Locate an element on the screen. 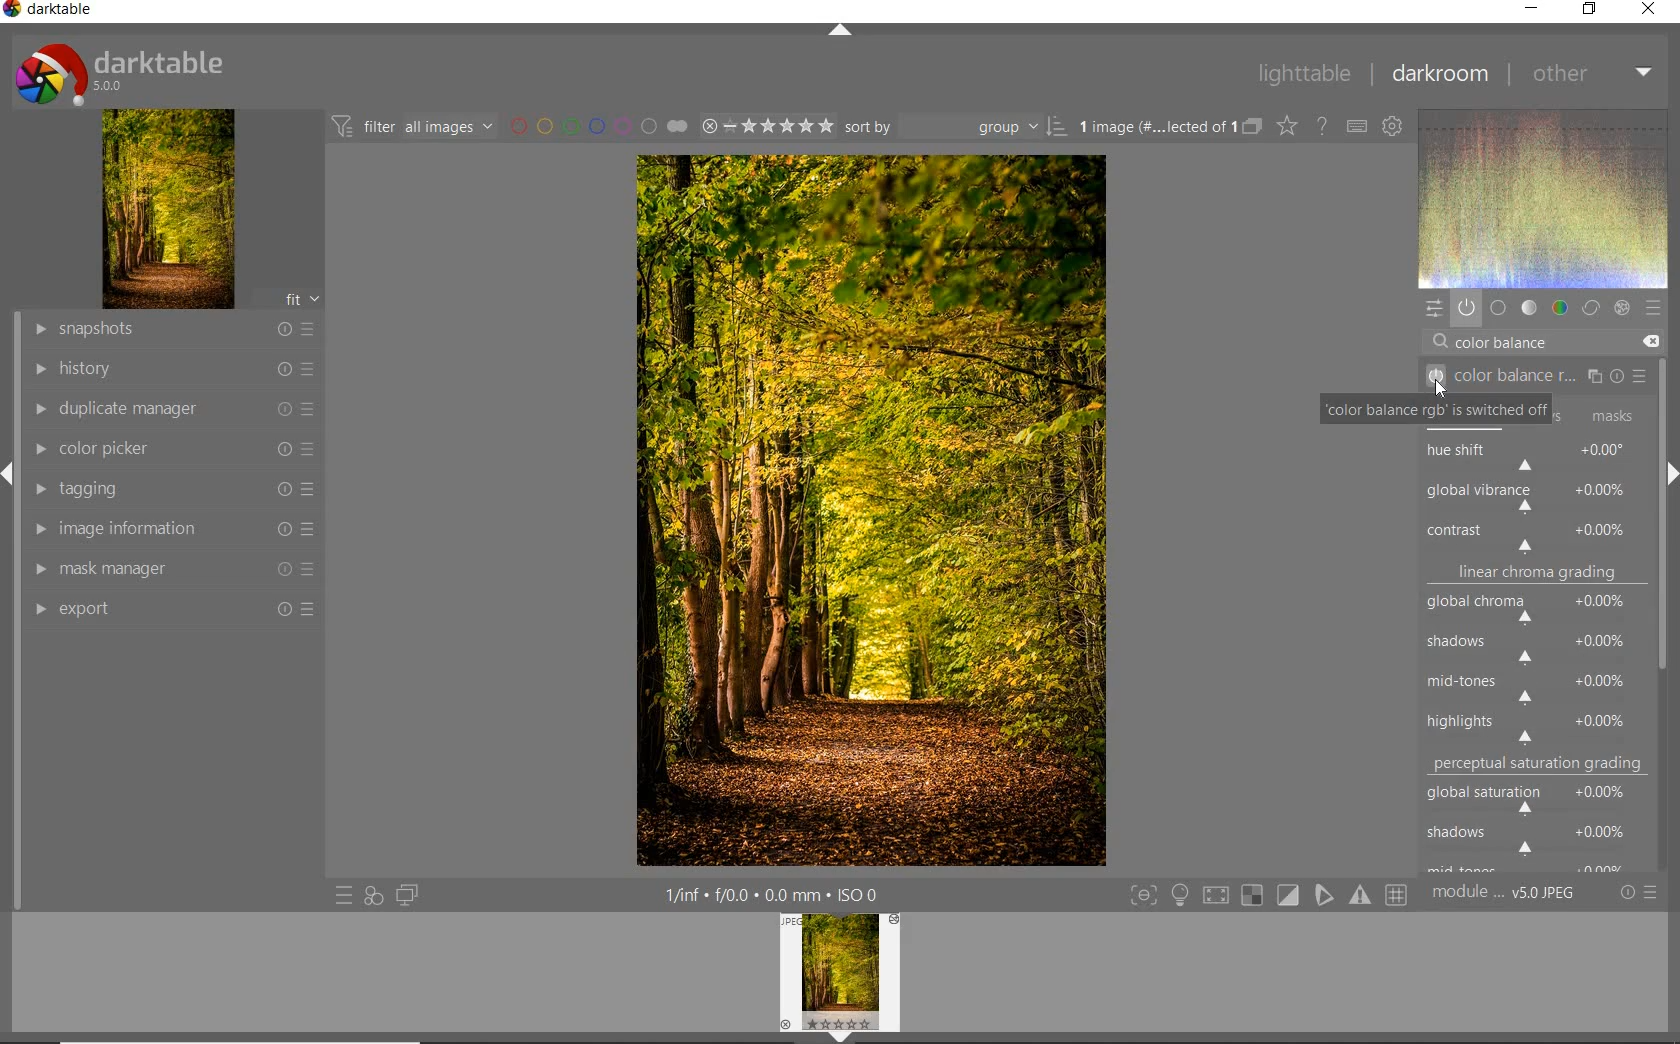  COLOR BALANCE RGB is located at coordinates (1540, 377).